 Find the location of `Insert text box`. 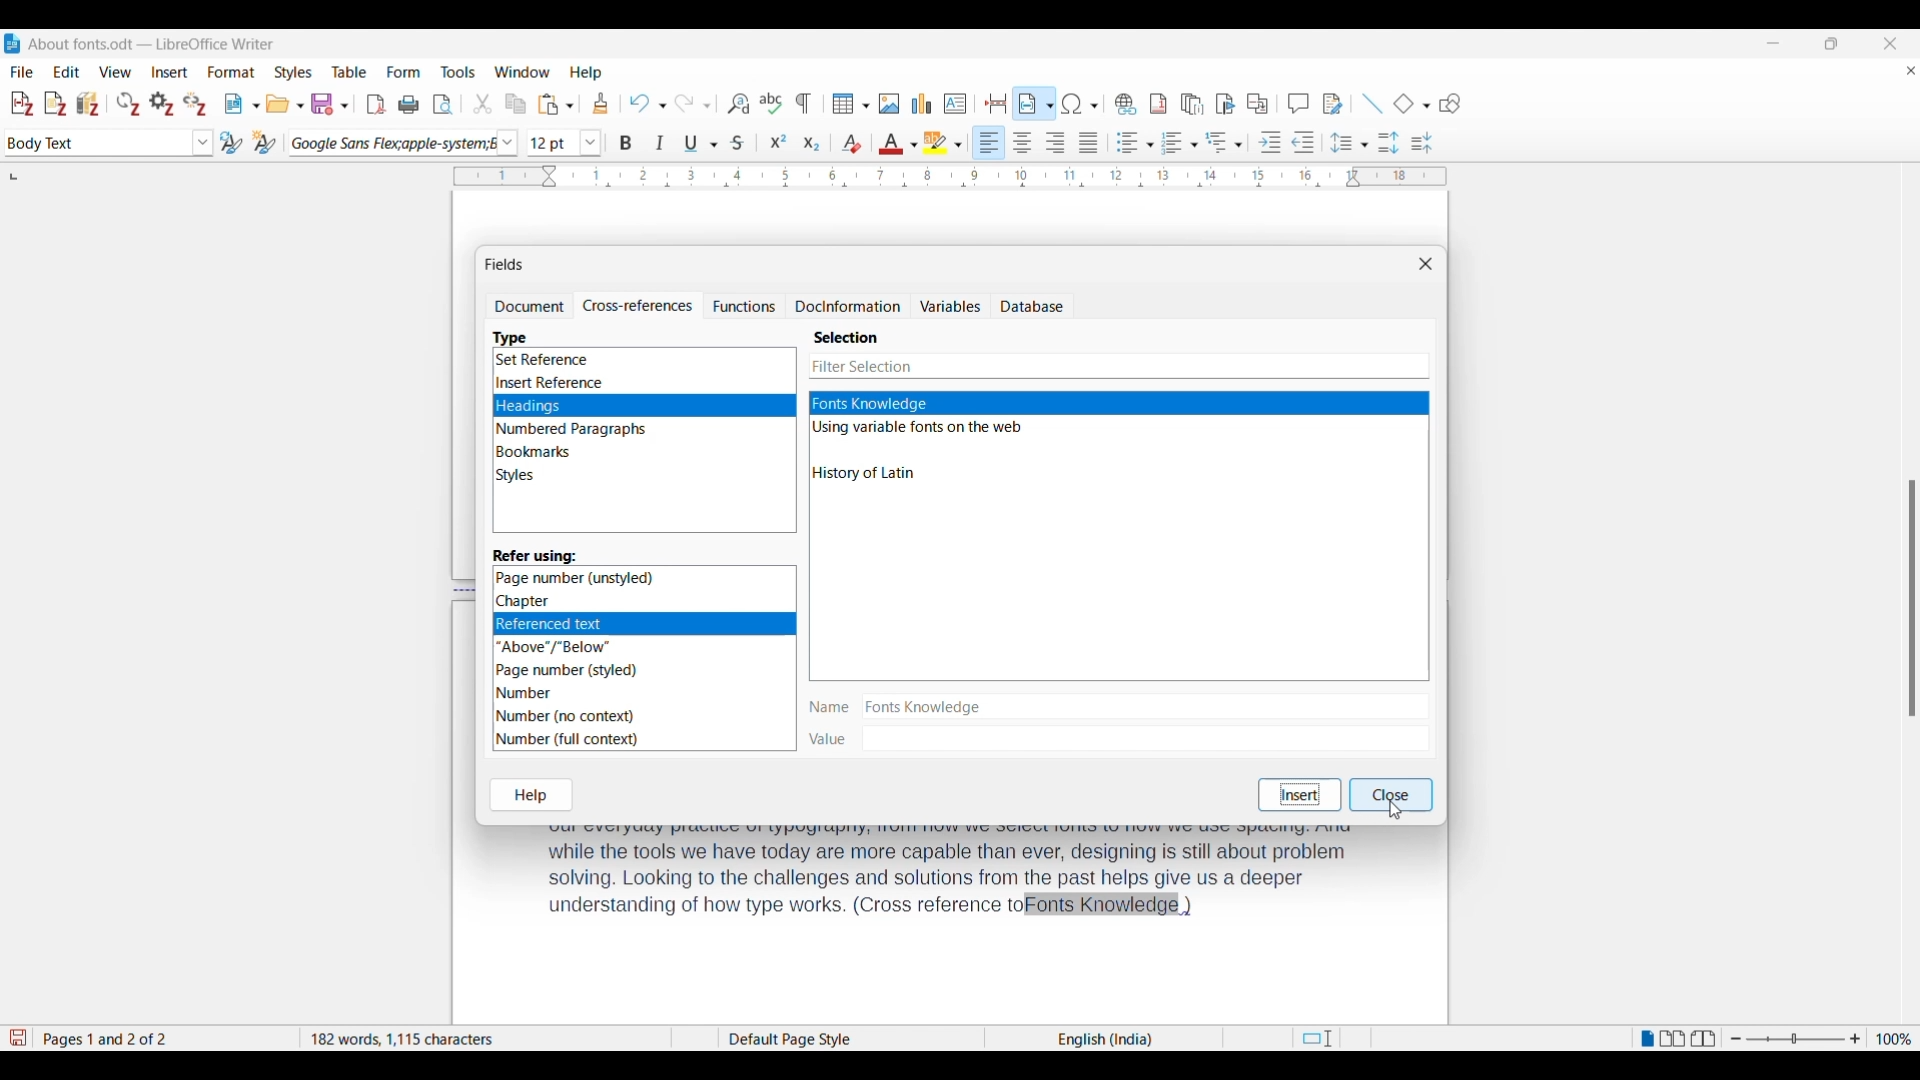

Insert text box is located at coordinates (956, 104).